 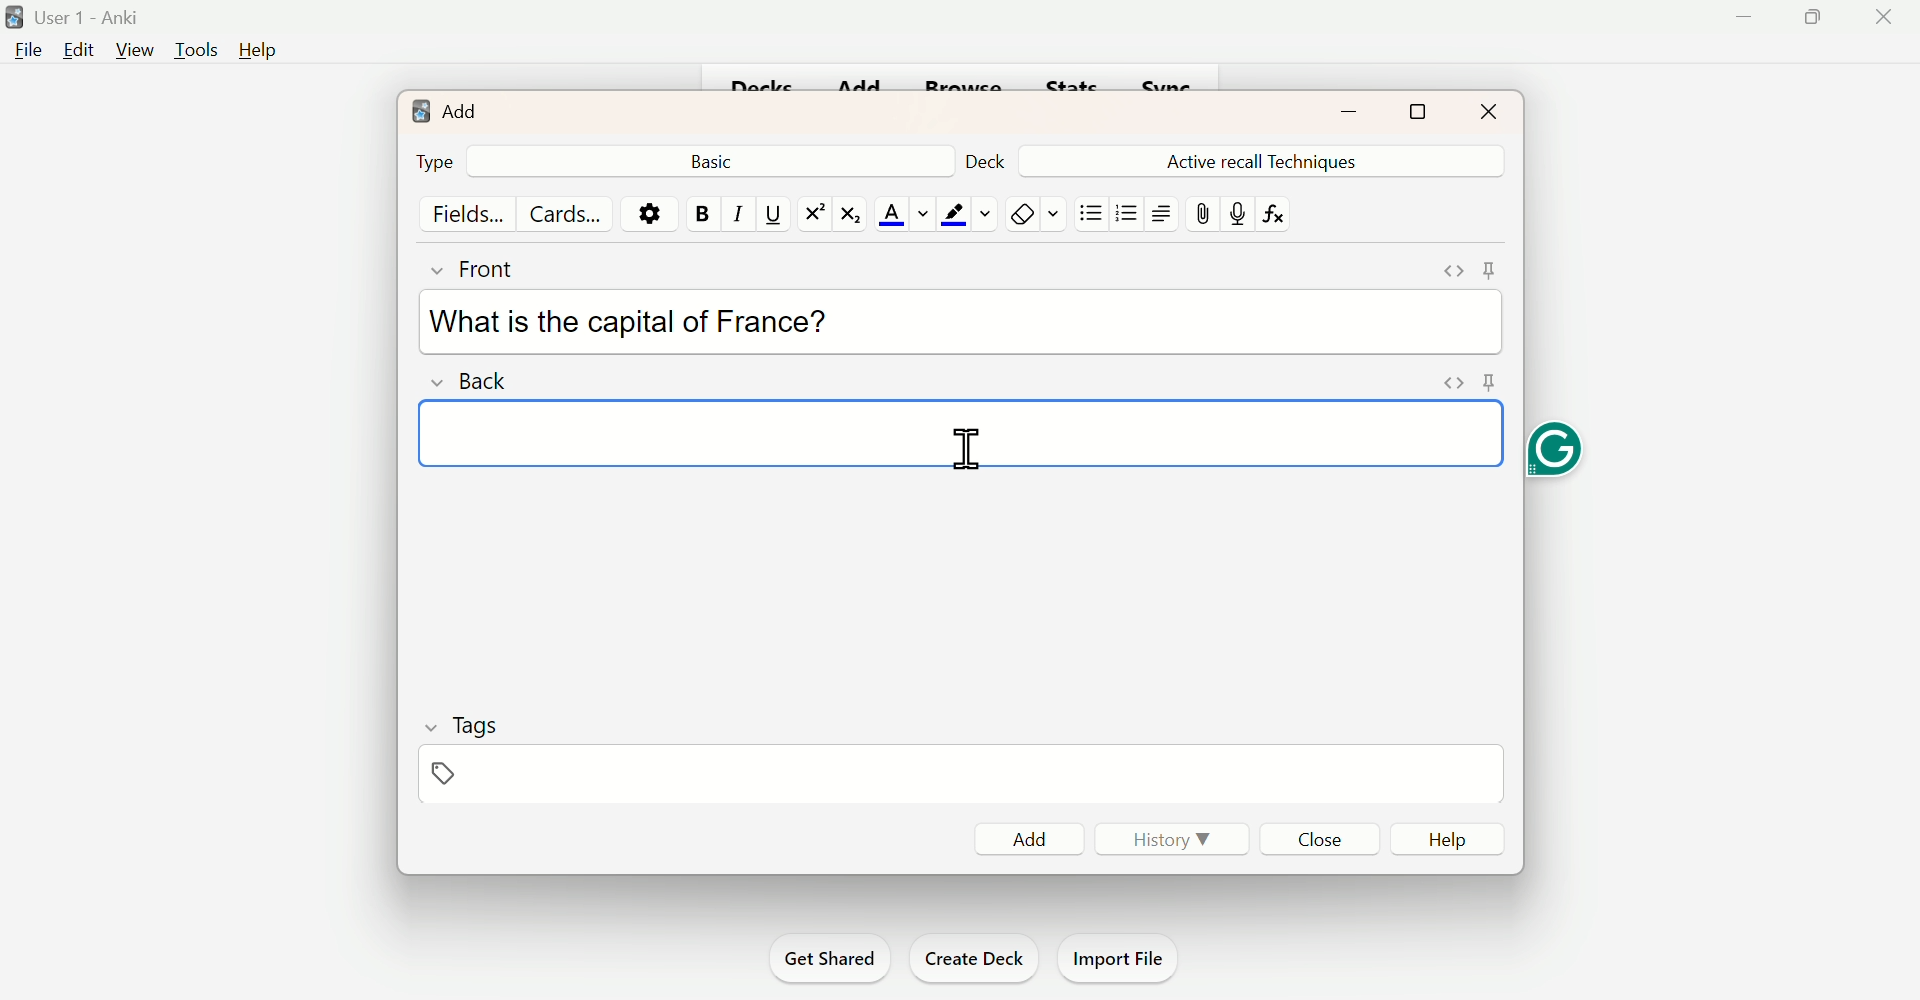 I want to click on Organised List, so click(x=1126, y=214).